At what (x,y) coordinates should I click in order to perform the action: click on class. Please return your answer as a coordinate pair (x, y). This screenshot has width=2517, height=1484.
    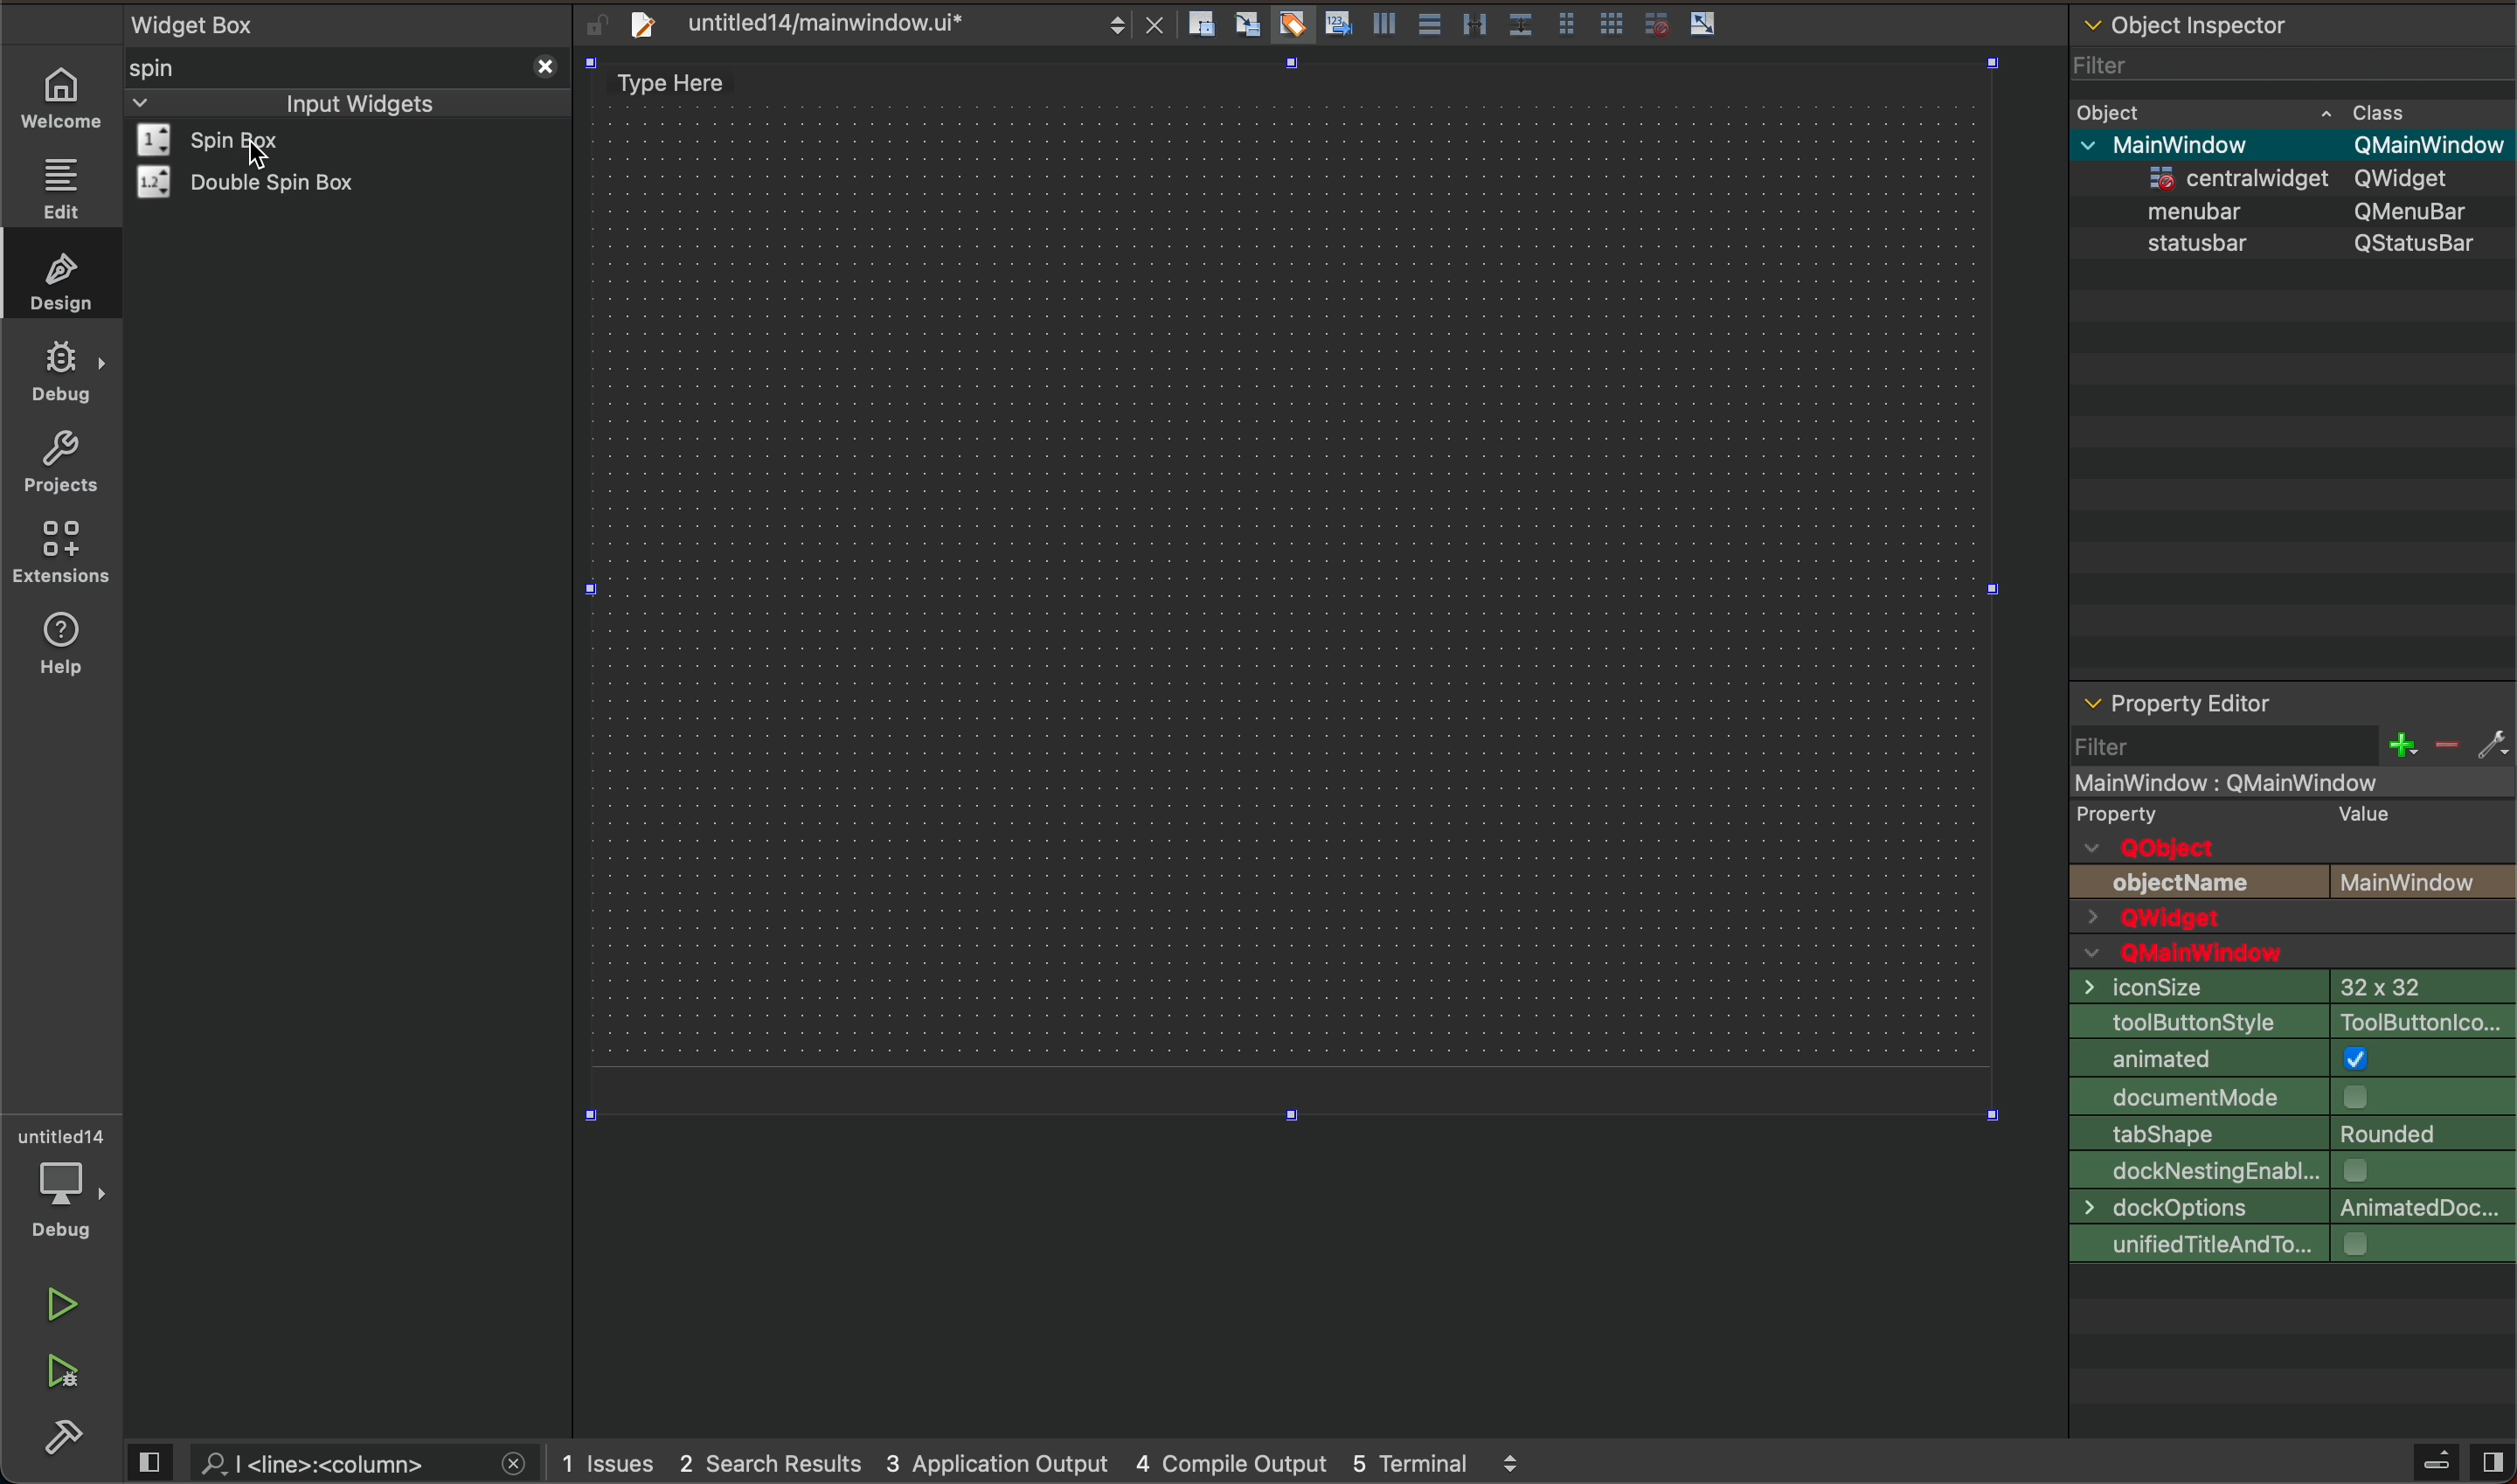
    Looking at the image, I should click on (2383, 109).